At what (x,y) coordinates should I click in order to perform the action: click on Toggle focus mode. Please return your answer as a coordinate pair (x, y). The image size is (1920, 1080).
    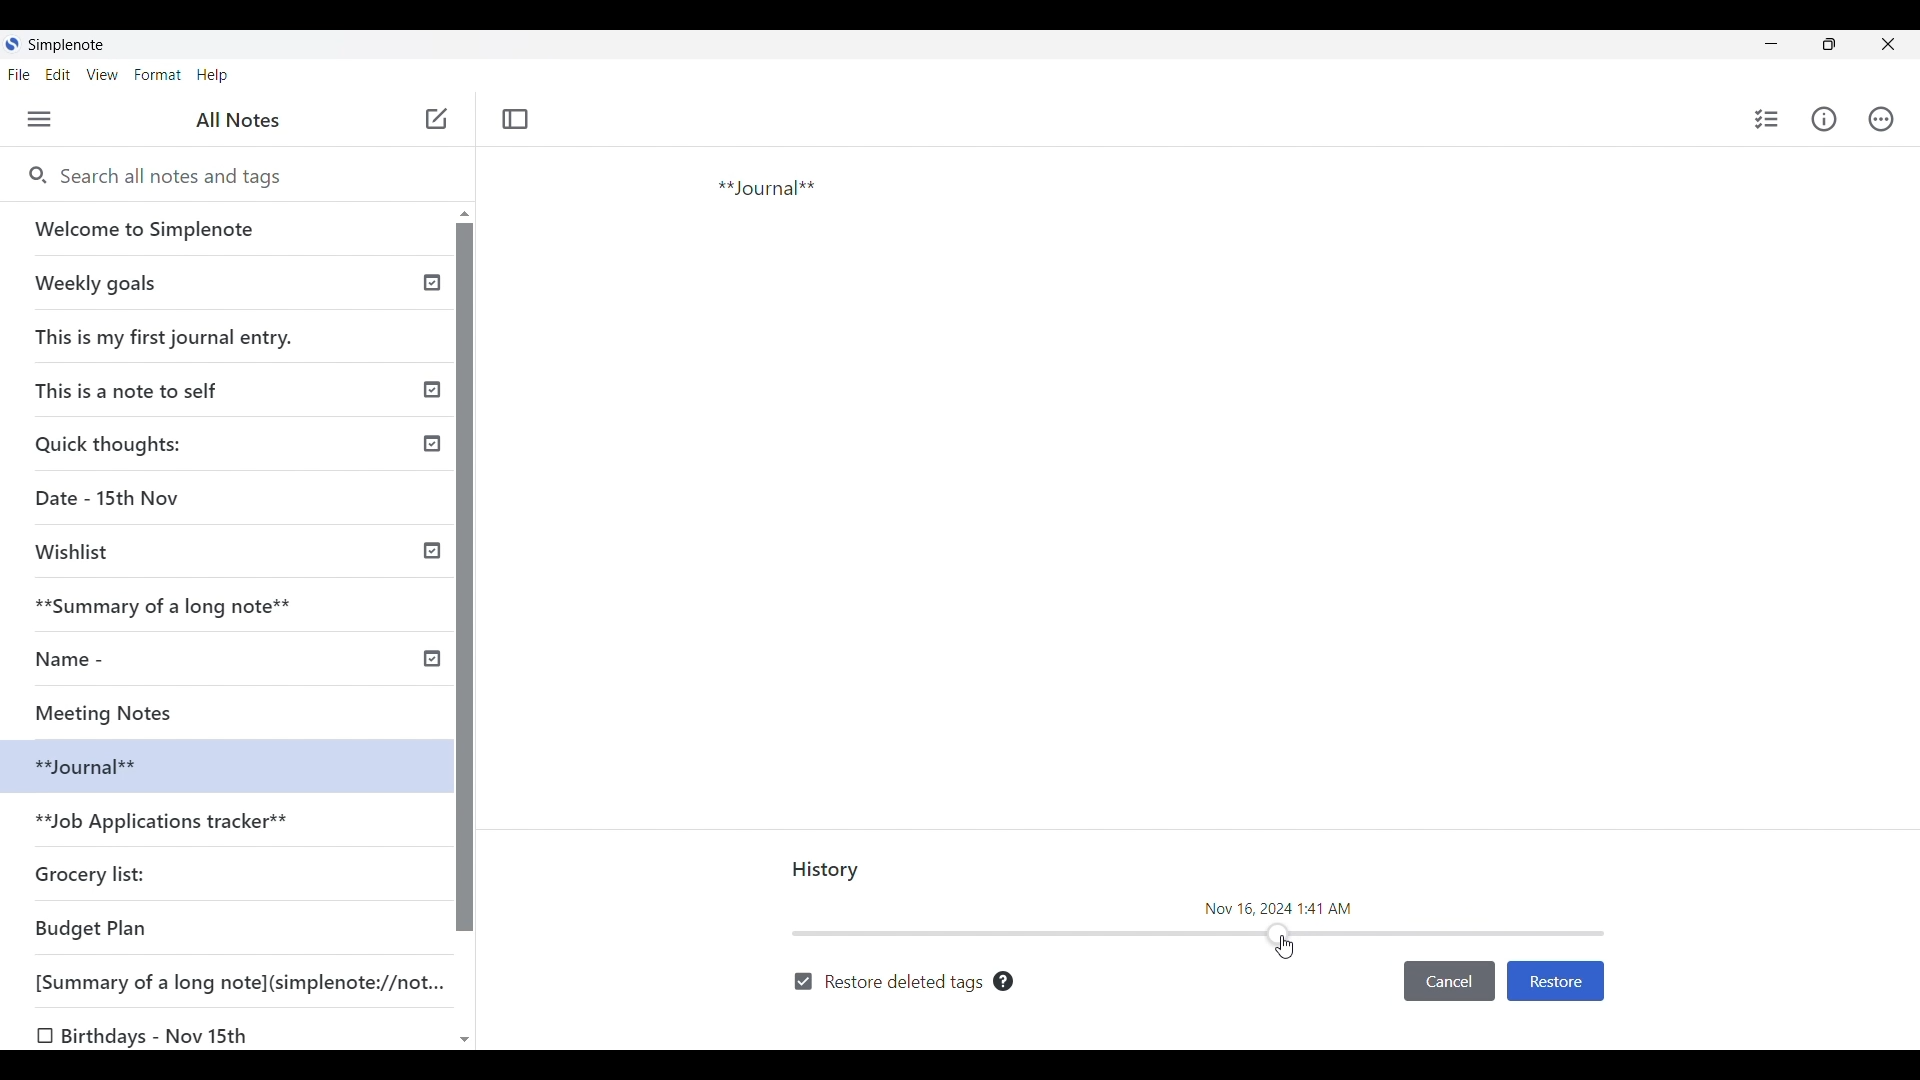
    Looking at the image, I should click on (516, 119).